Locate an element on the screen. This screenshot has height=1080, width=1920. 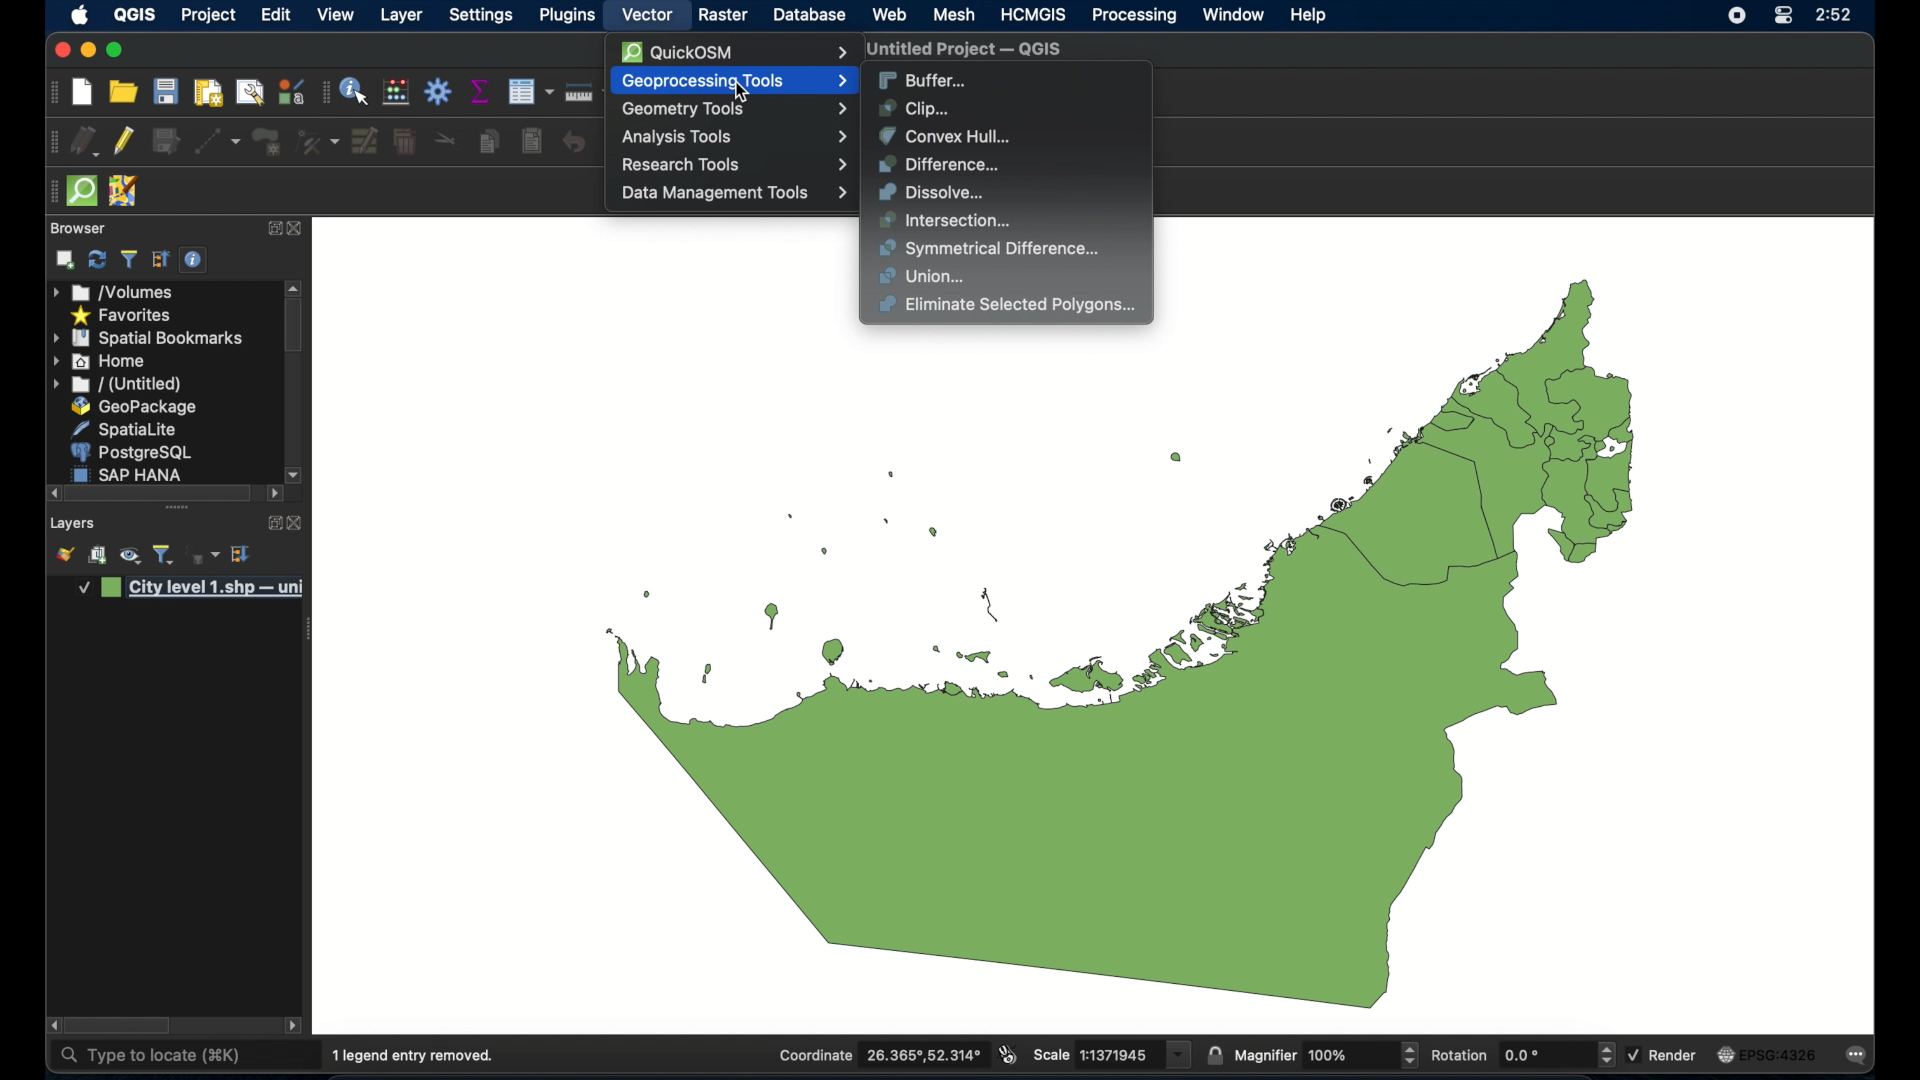
mesh is located at coordinates (954, 16).